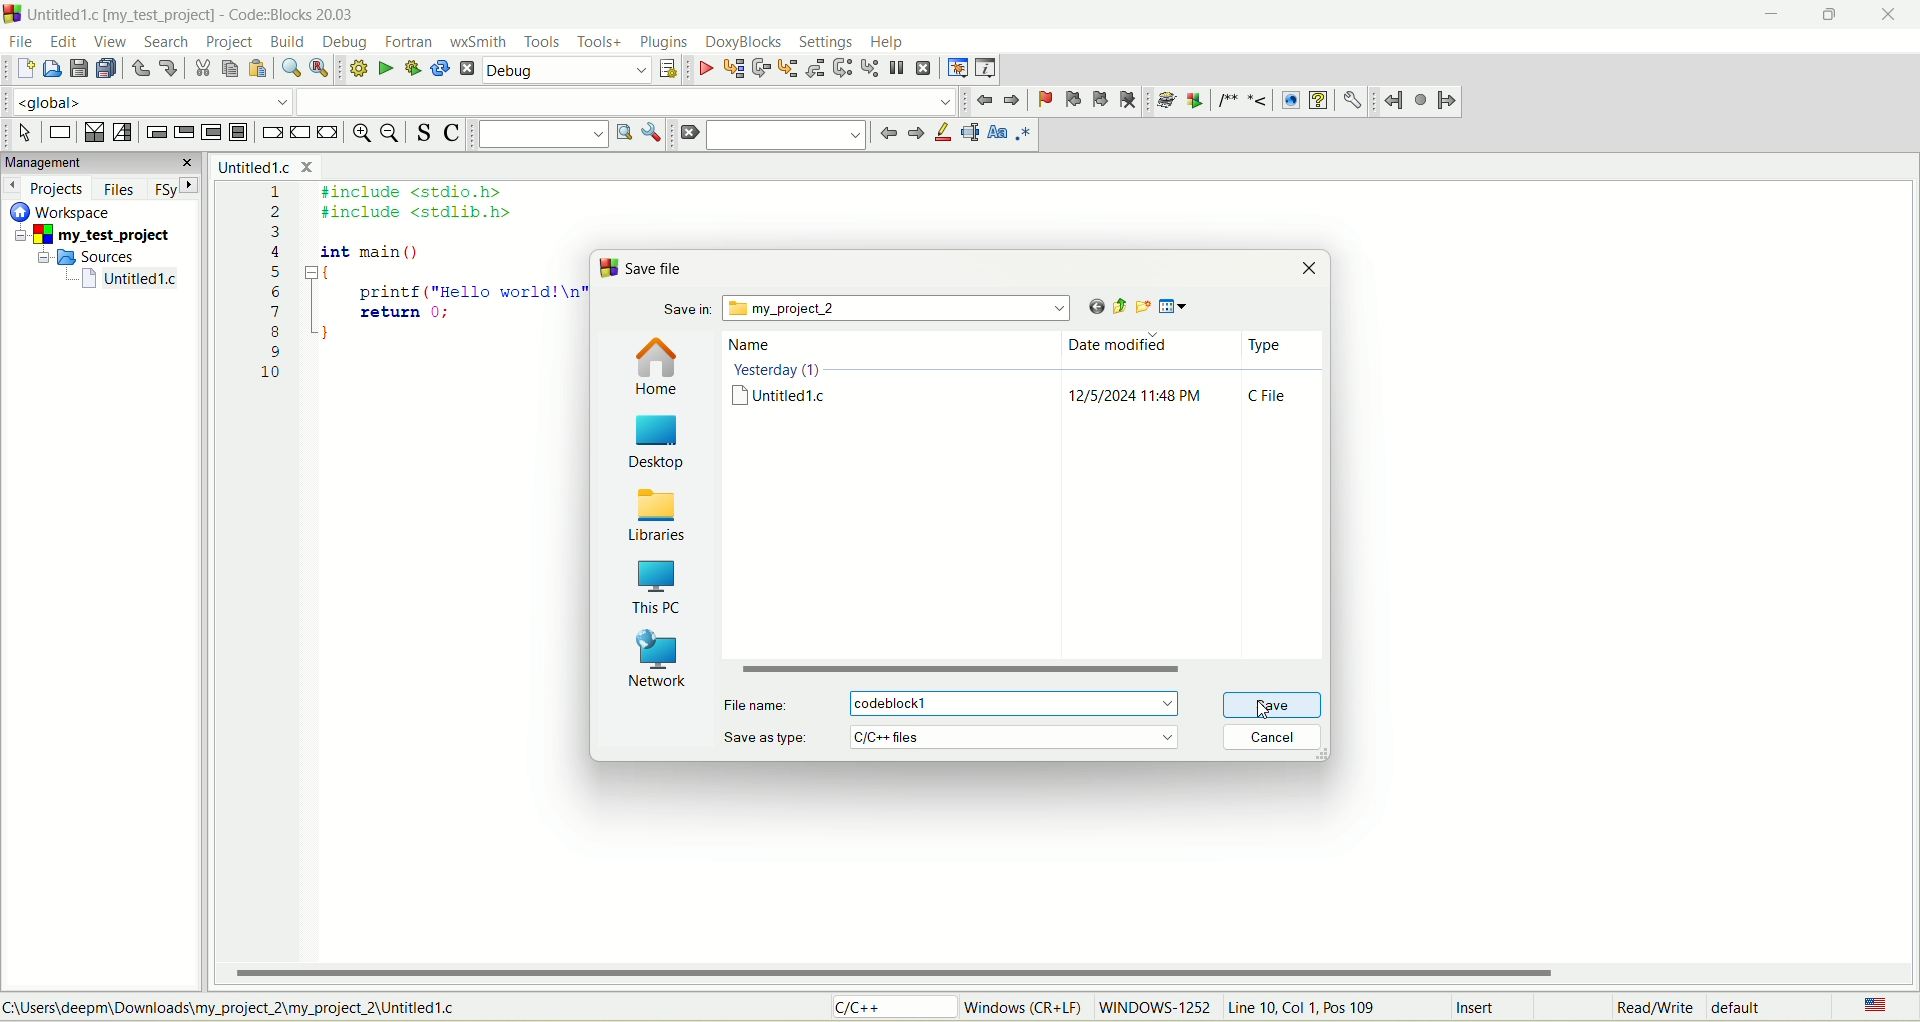 This screenshot has height=1022, width=1920. Describe the element at coordinates (12, 13) in the screenshot. I see `logo` at that location.